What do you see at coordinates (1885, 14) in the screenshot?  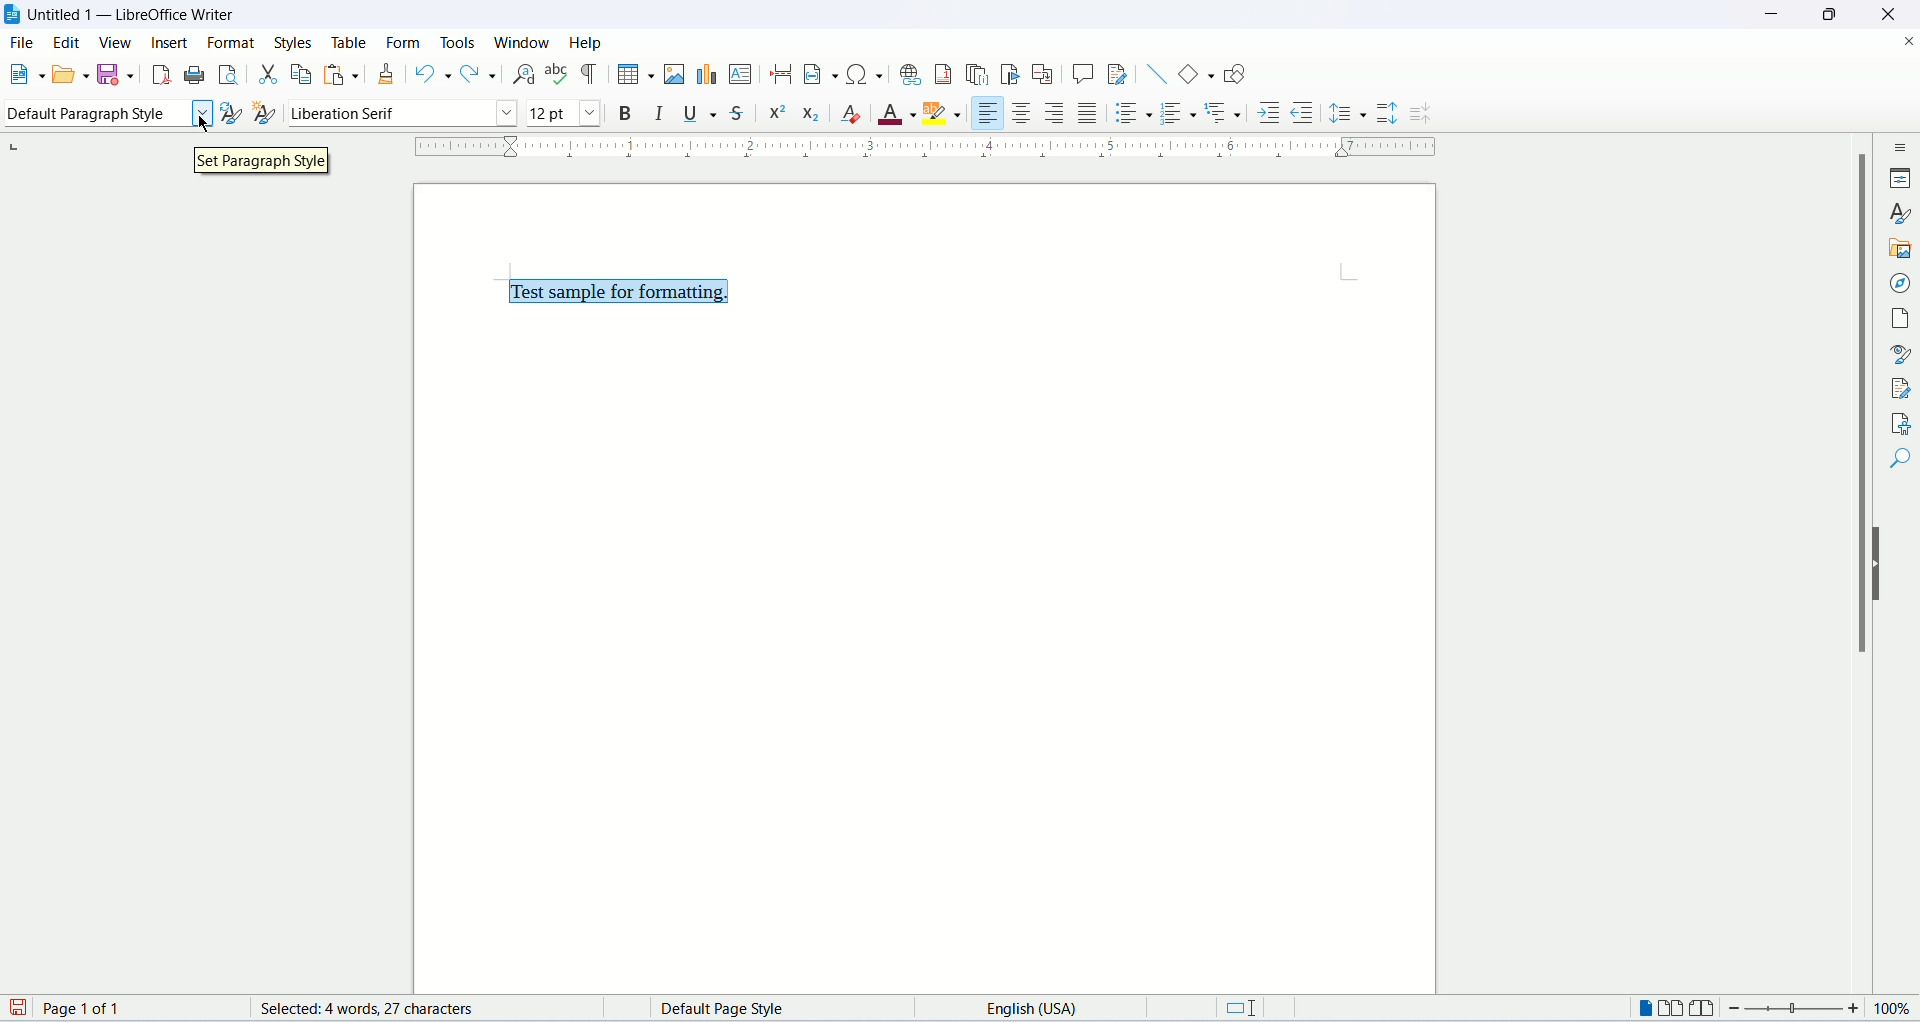 I see `close` at bounding box center [1885, 14].